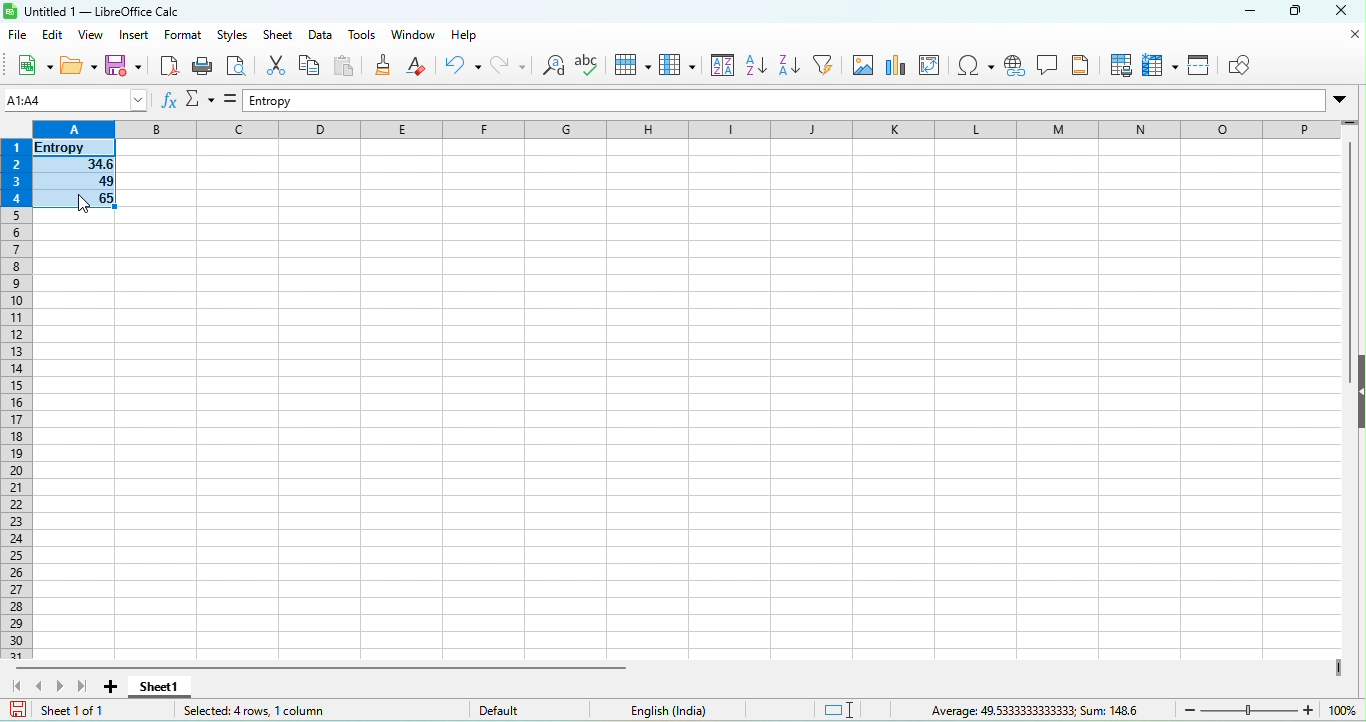  Describe the element at coordinates (1346, 710) in the screenshot. I see `zoom` at that location.